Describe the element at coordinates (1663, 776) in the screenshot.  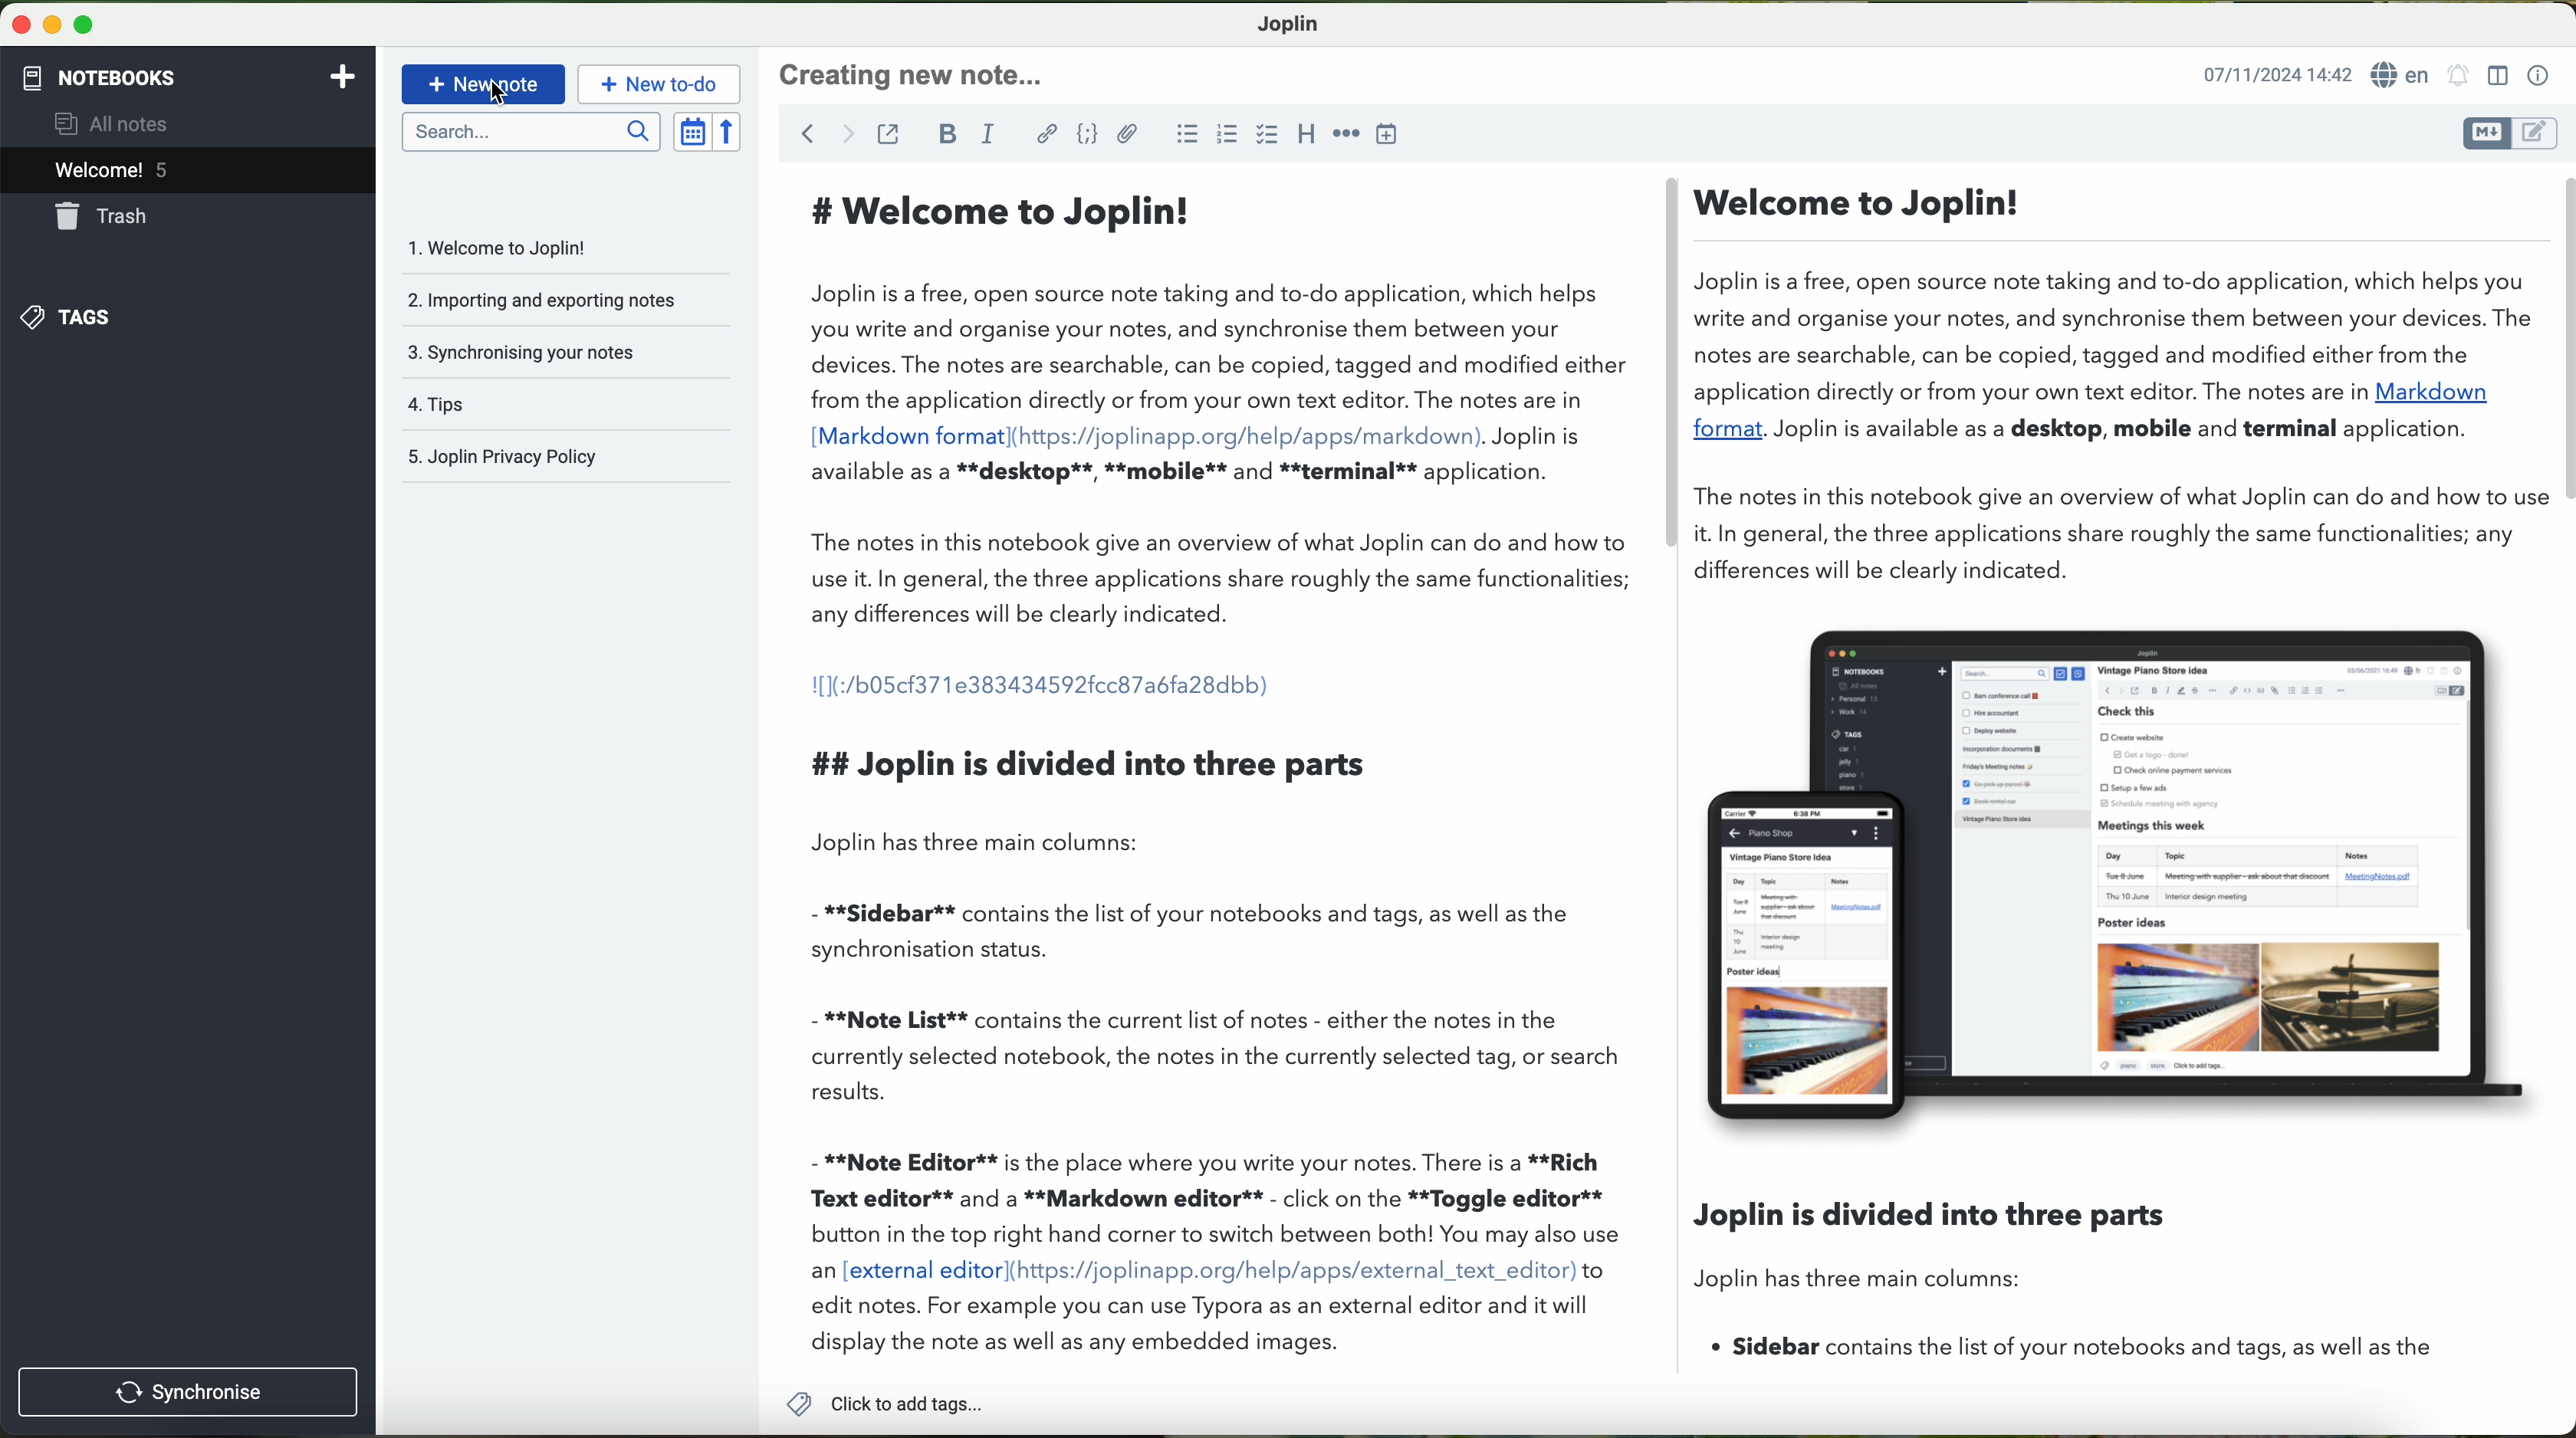
I see `workspace` at that location.